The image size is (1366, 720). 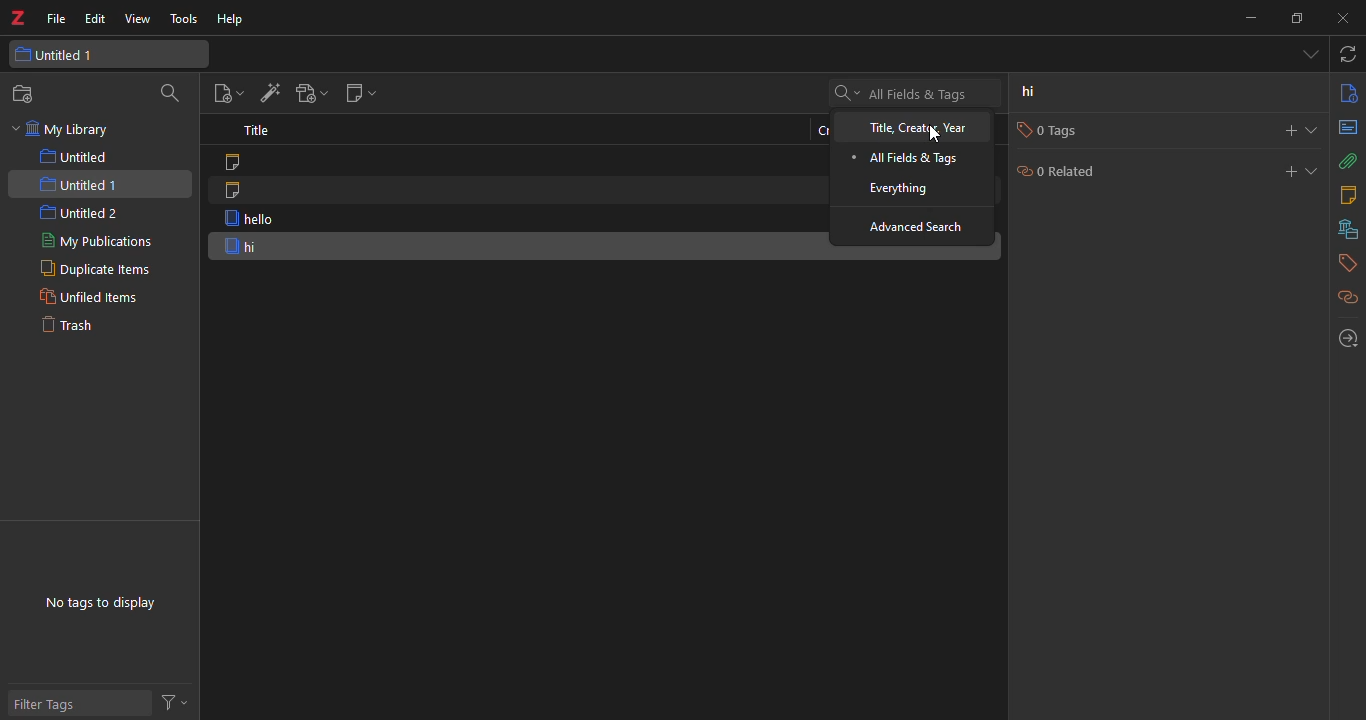 What do you see at coordinates (82, 184) in the screenshot?
I see `untitled 1` at bounding box center [82, 184].